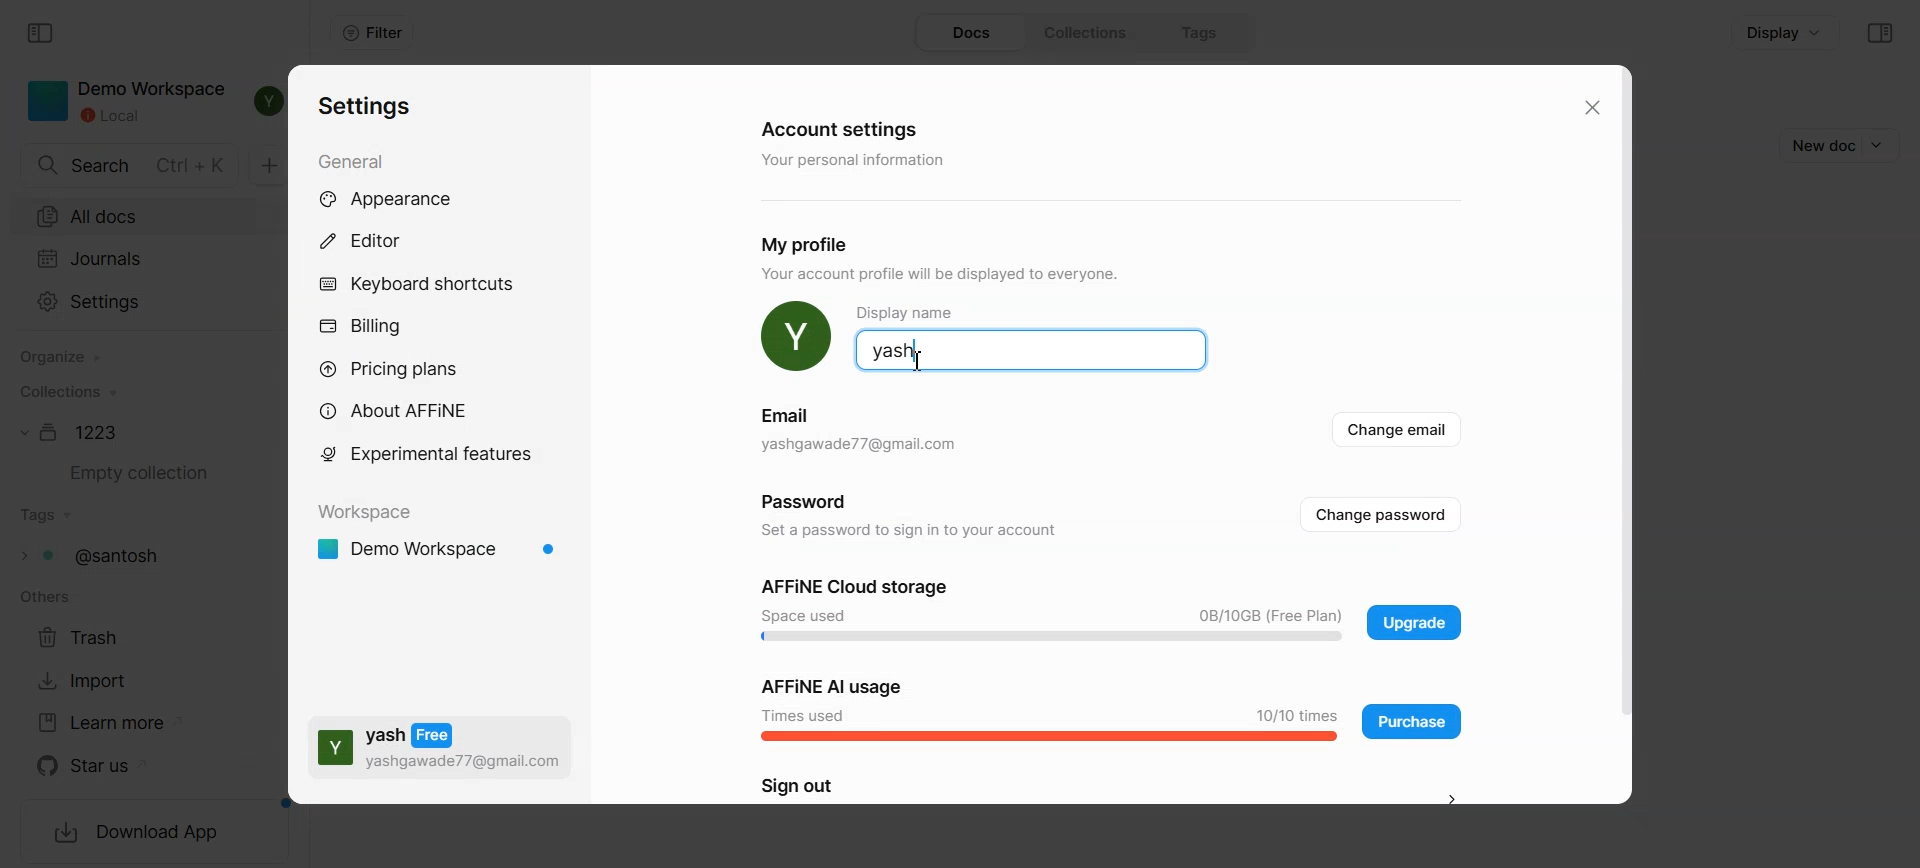 The height and width of the screenshot is (868, 1920). Describe the element at coordinates (973, 33) in the screenshot. I see `Docs` at that location.